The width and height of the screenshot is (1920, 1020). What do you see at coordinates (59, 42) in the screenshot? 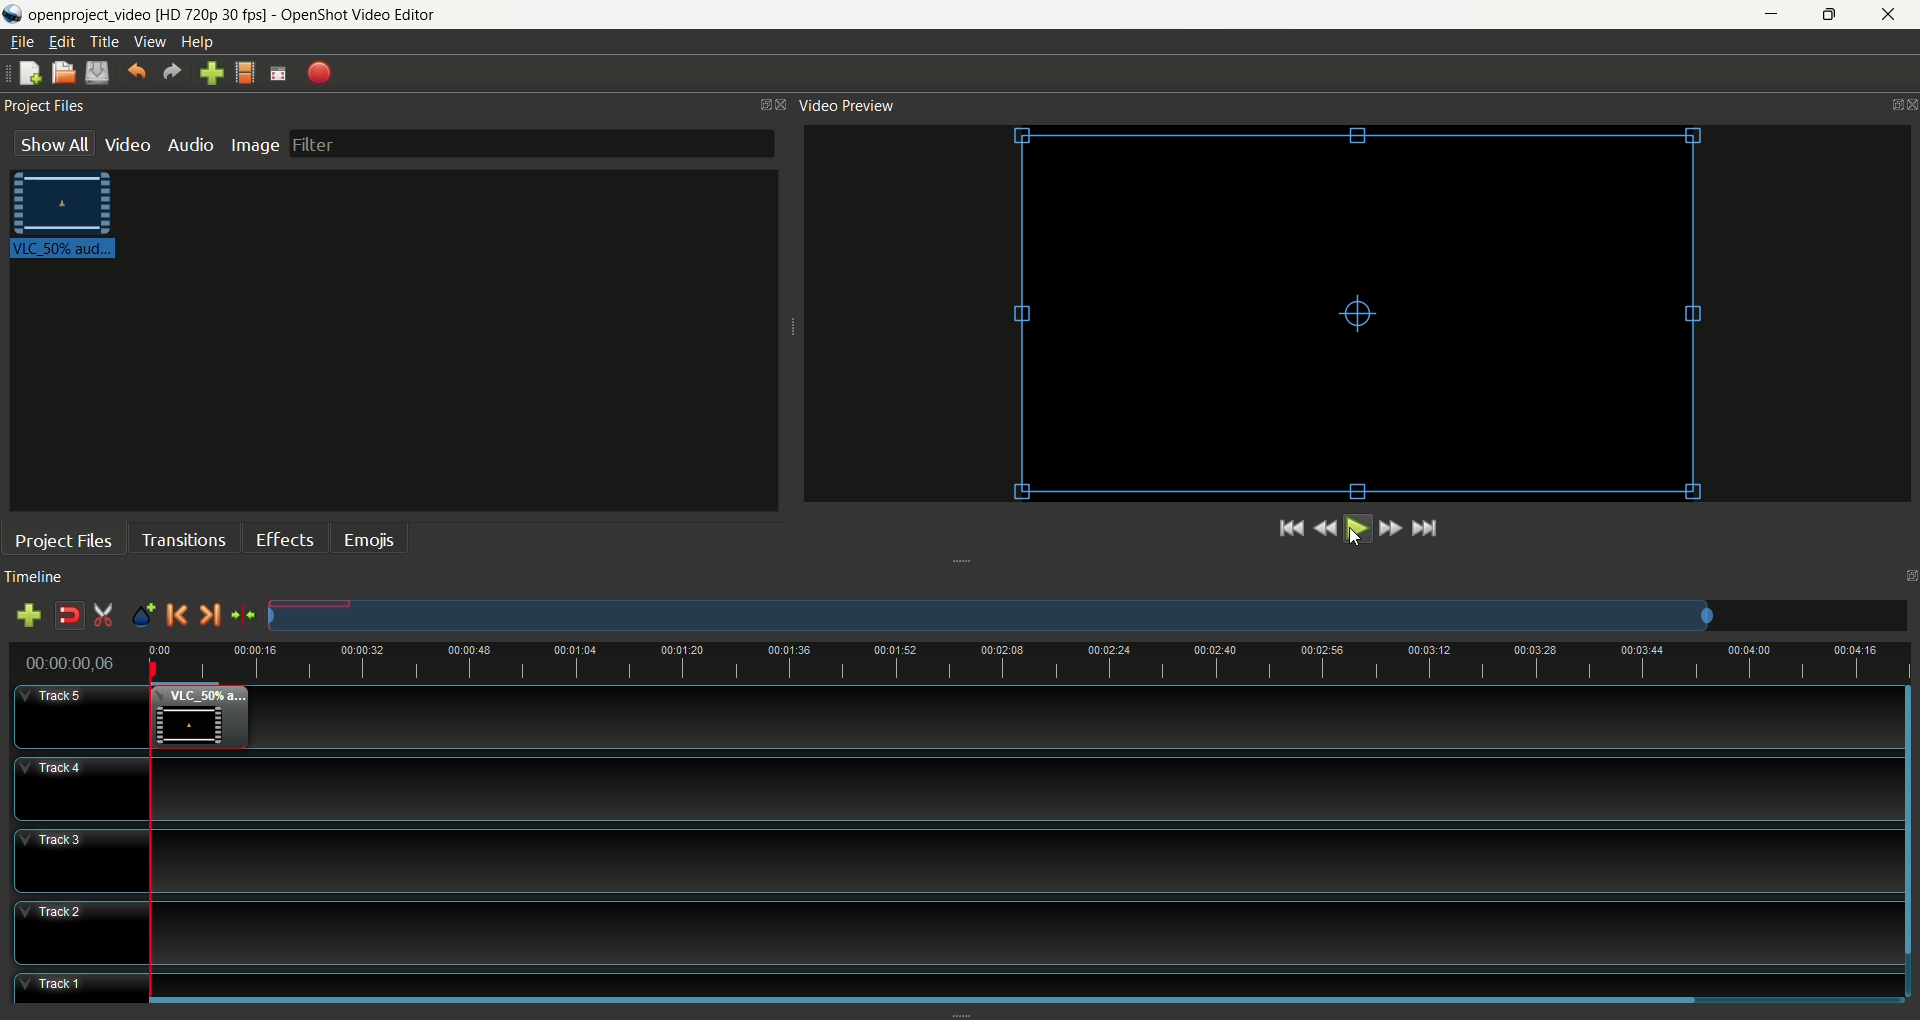
I see `edit` at bounding box center [59, 42].